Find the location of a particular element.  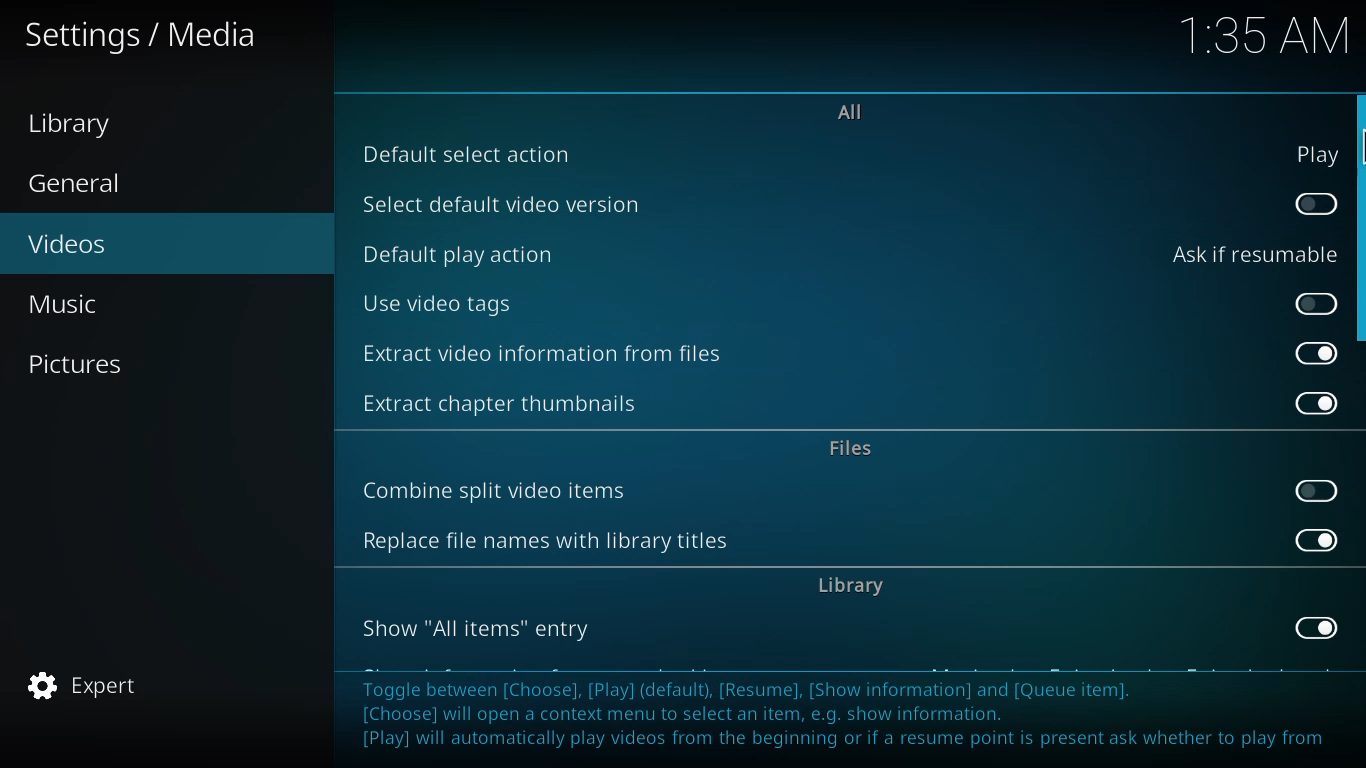

scroll bar dragged is located at coordinates (1360, 220).